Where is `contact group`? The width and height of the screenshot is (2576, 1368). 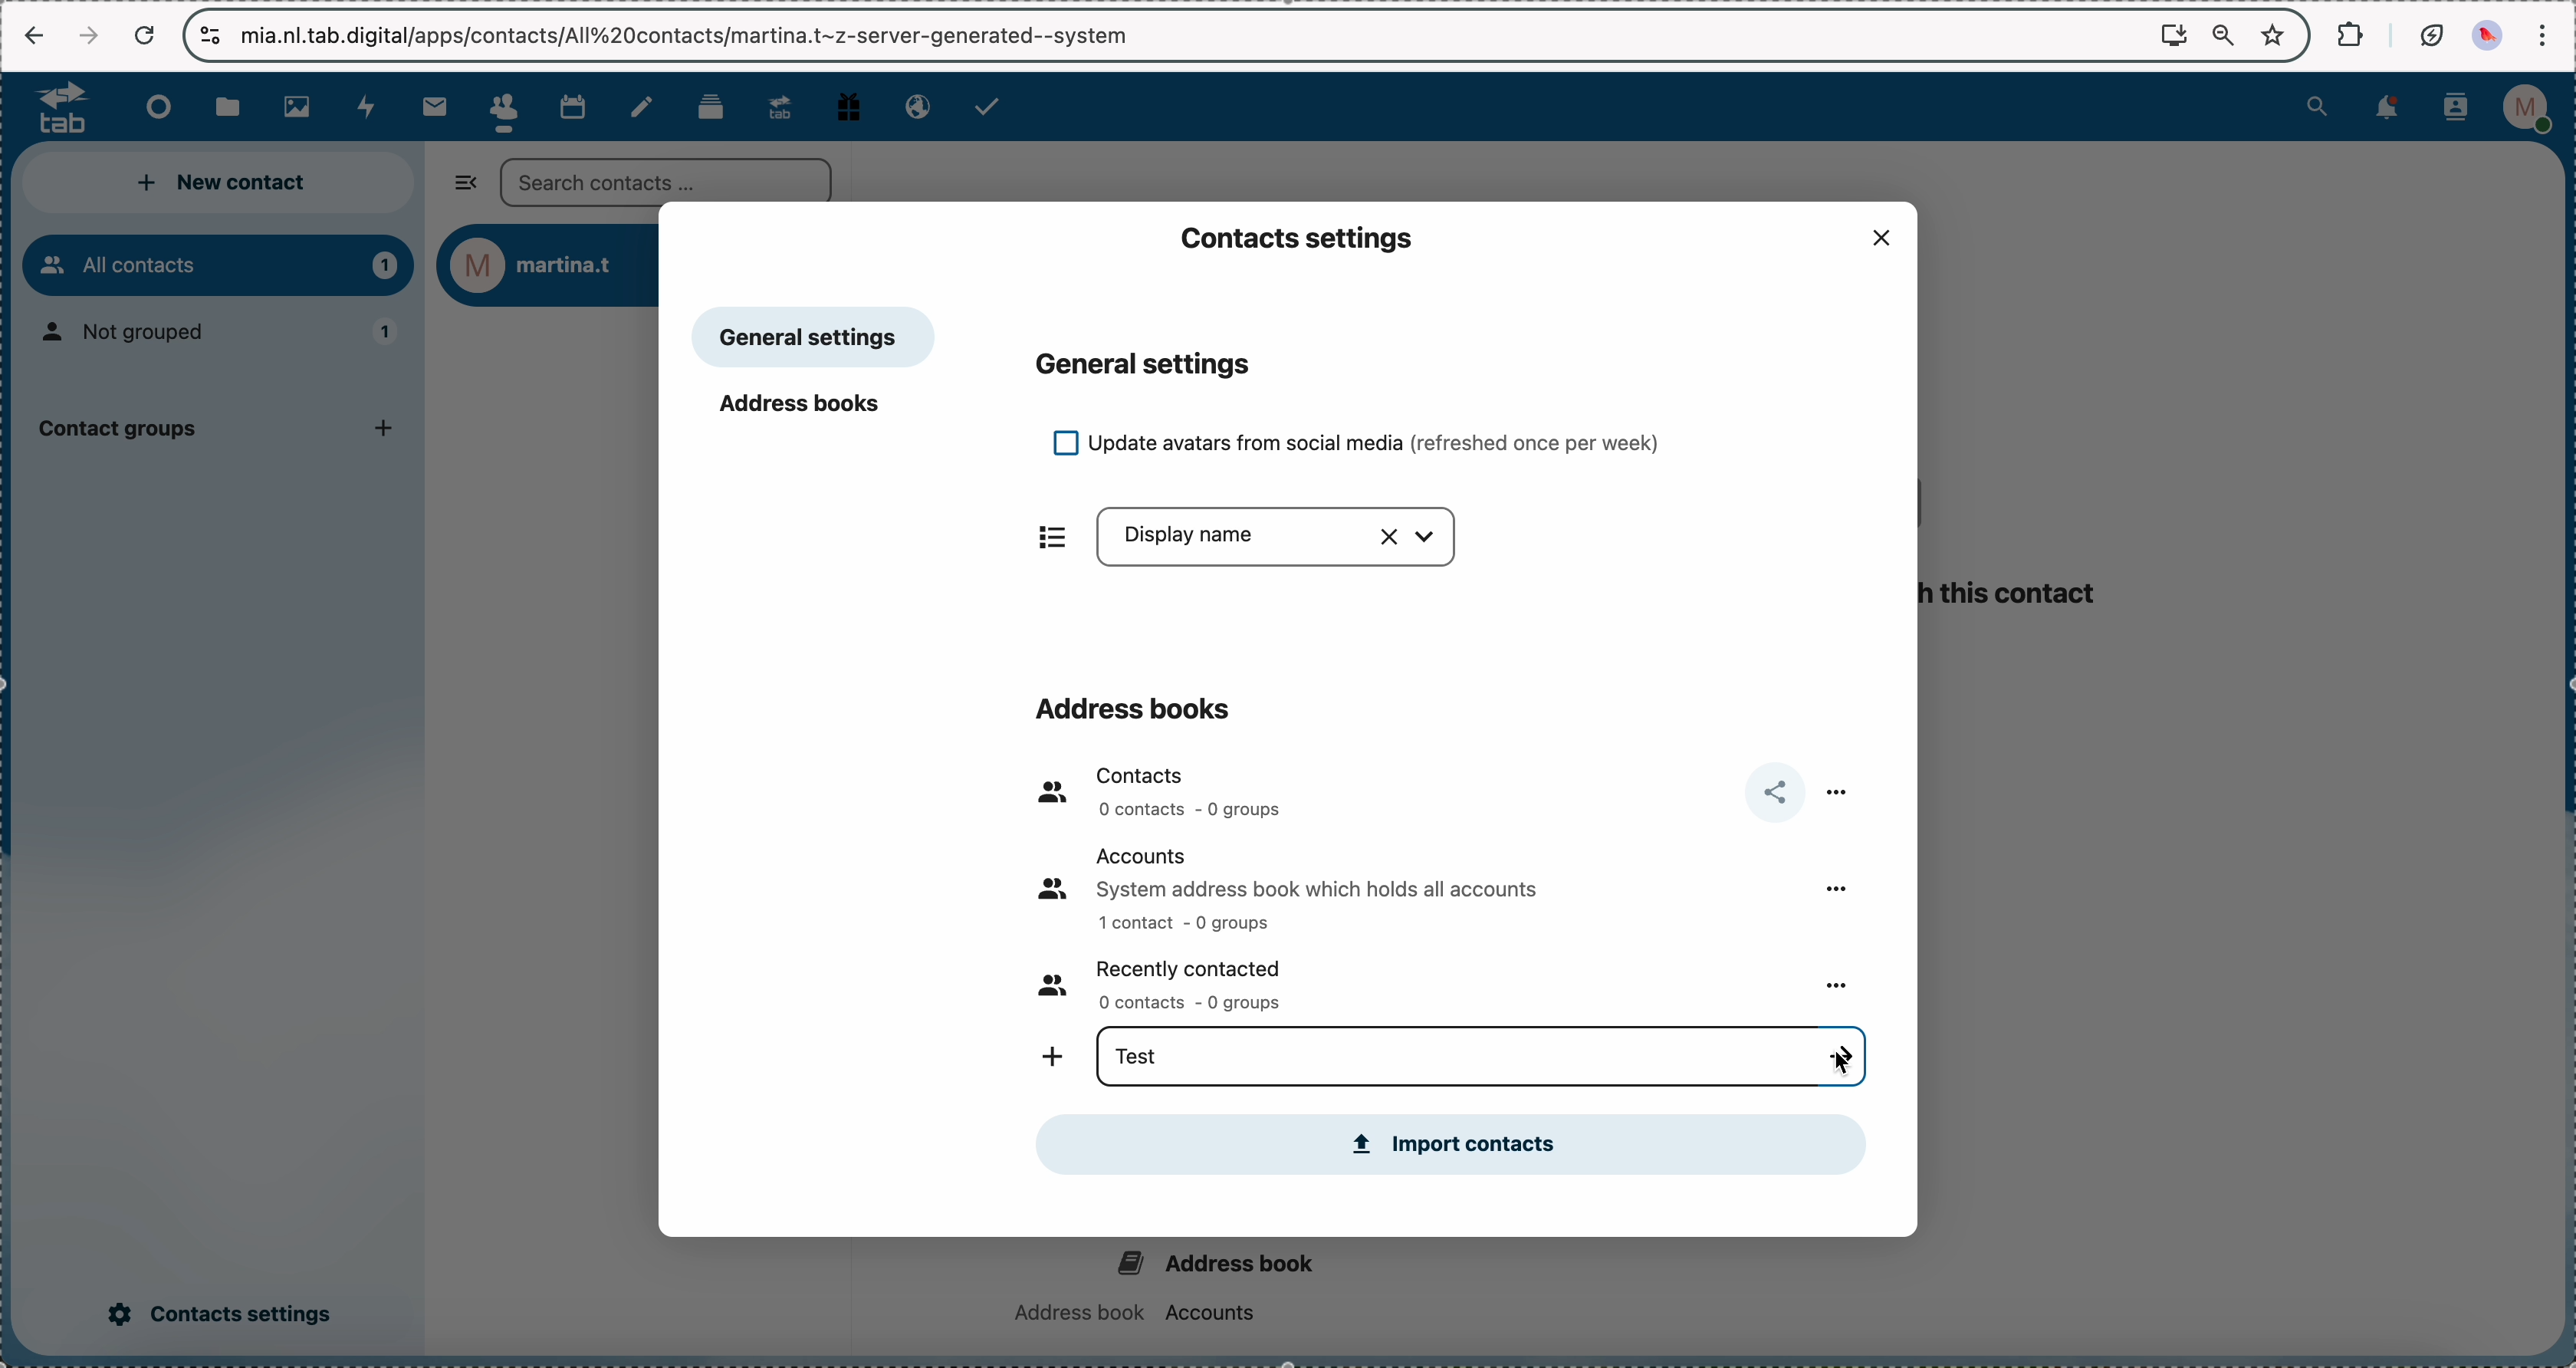
contact group is located at coordinates (216, 434).